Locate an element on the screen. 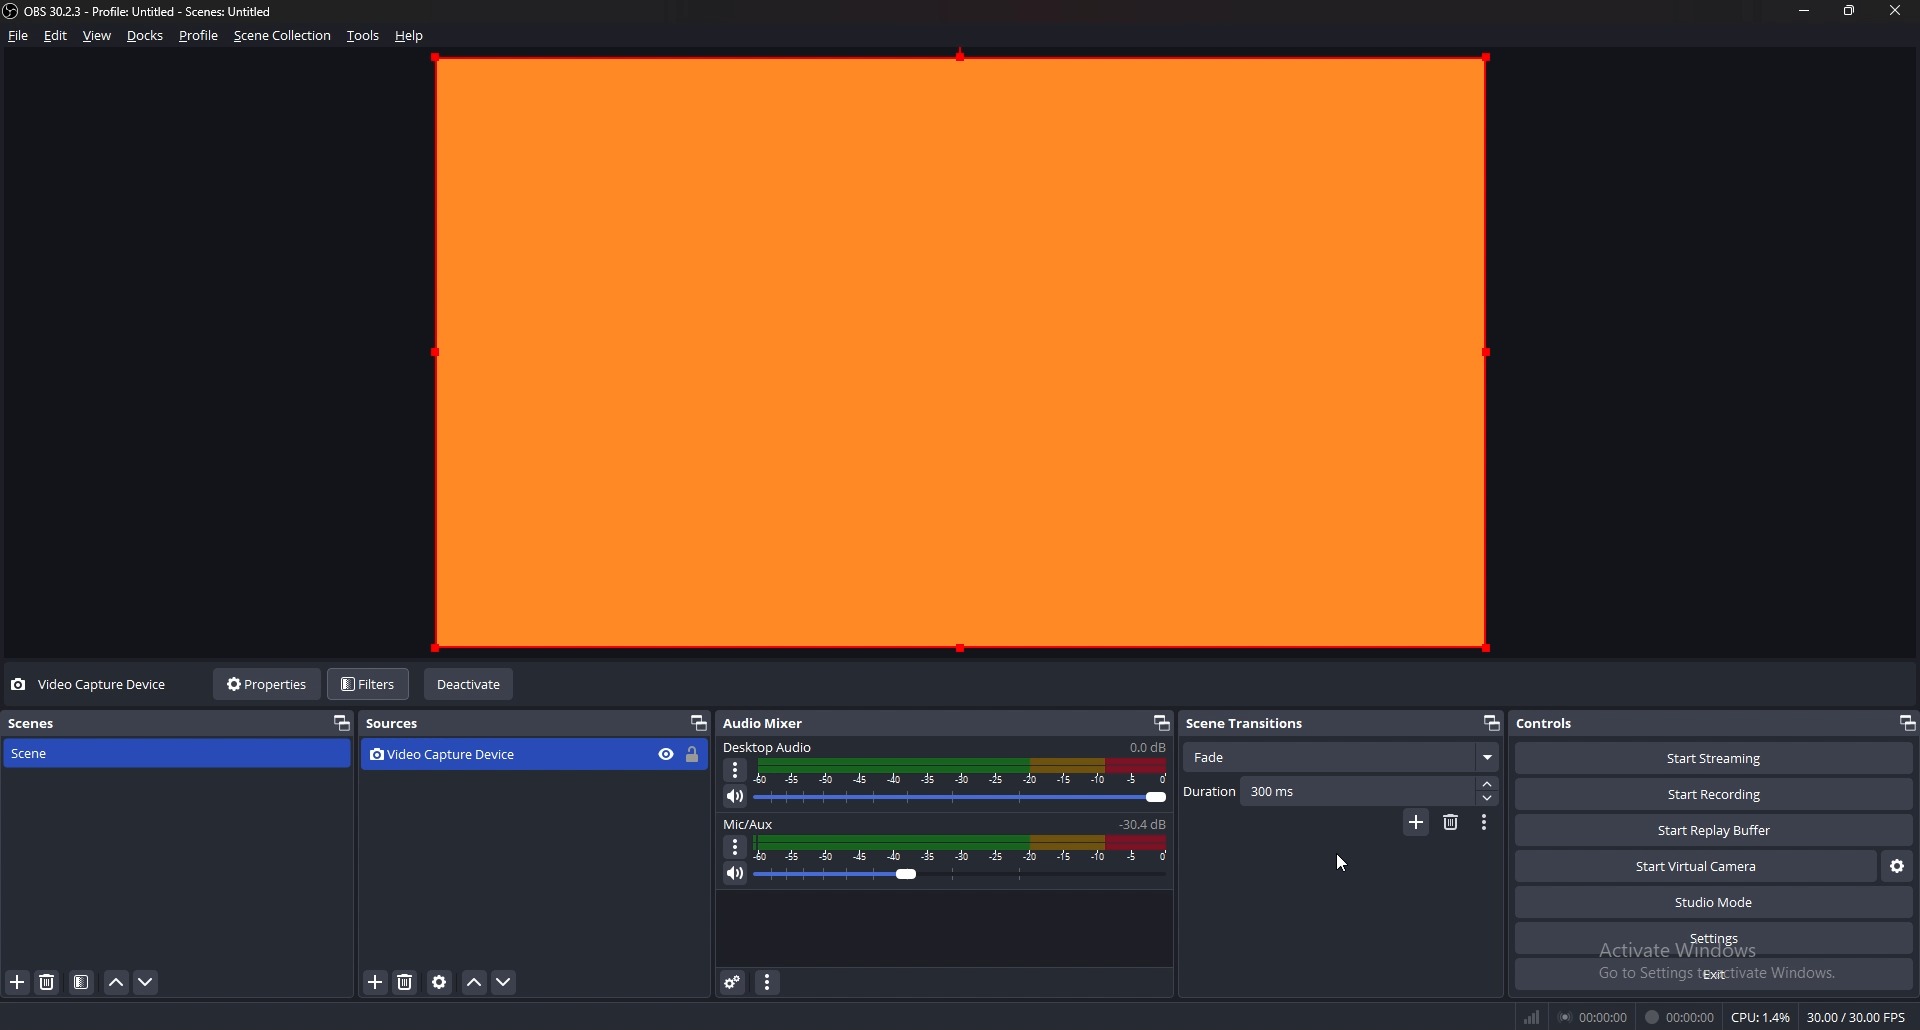  options is located at coordinates (734, 771).